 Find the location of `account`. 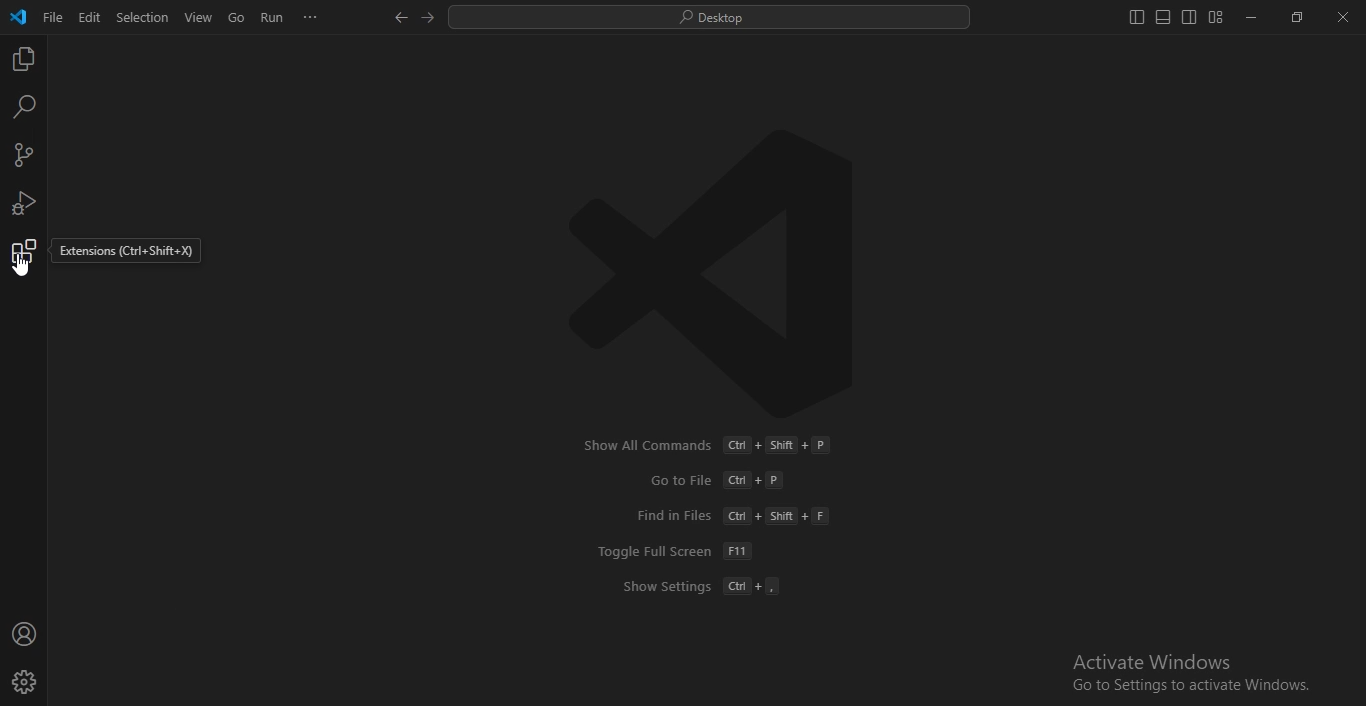

account is located at coordinates (24, 635).